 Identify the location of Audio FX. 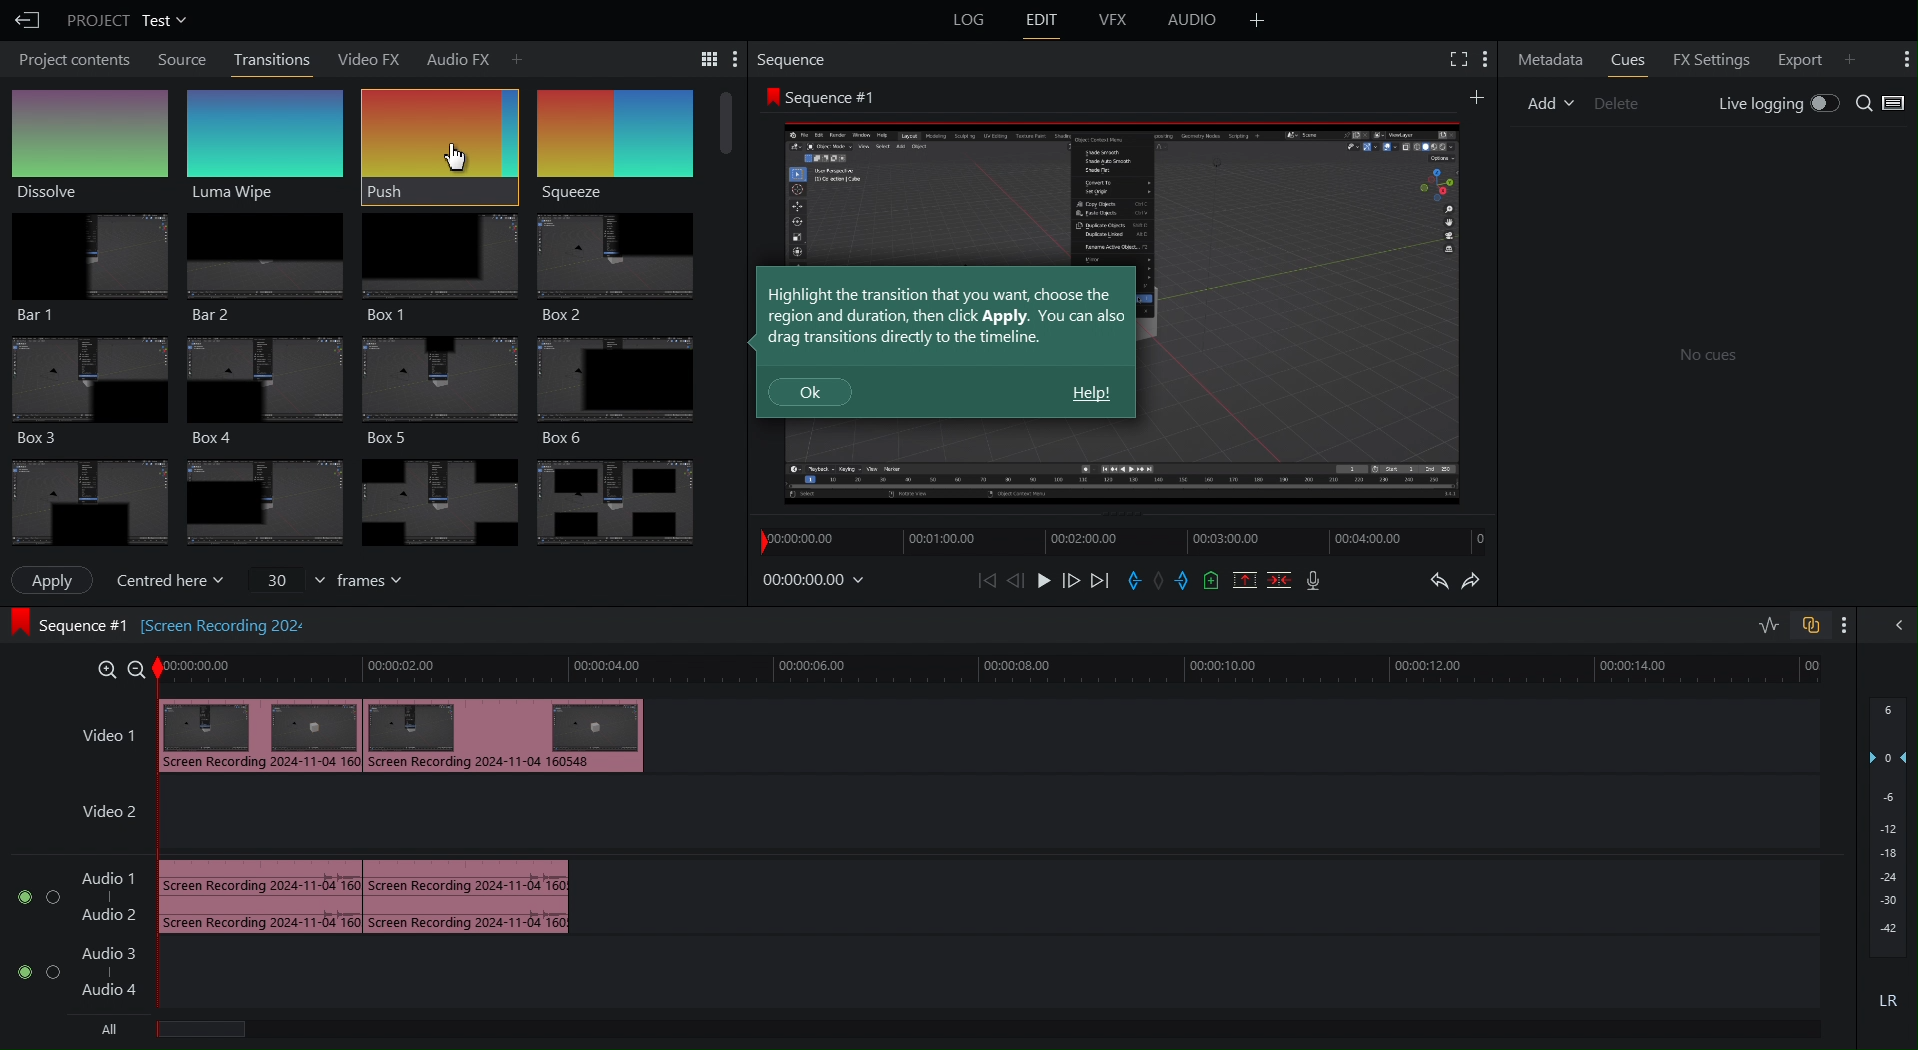
(452, 56).